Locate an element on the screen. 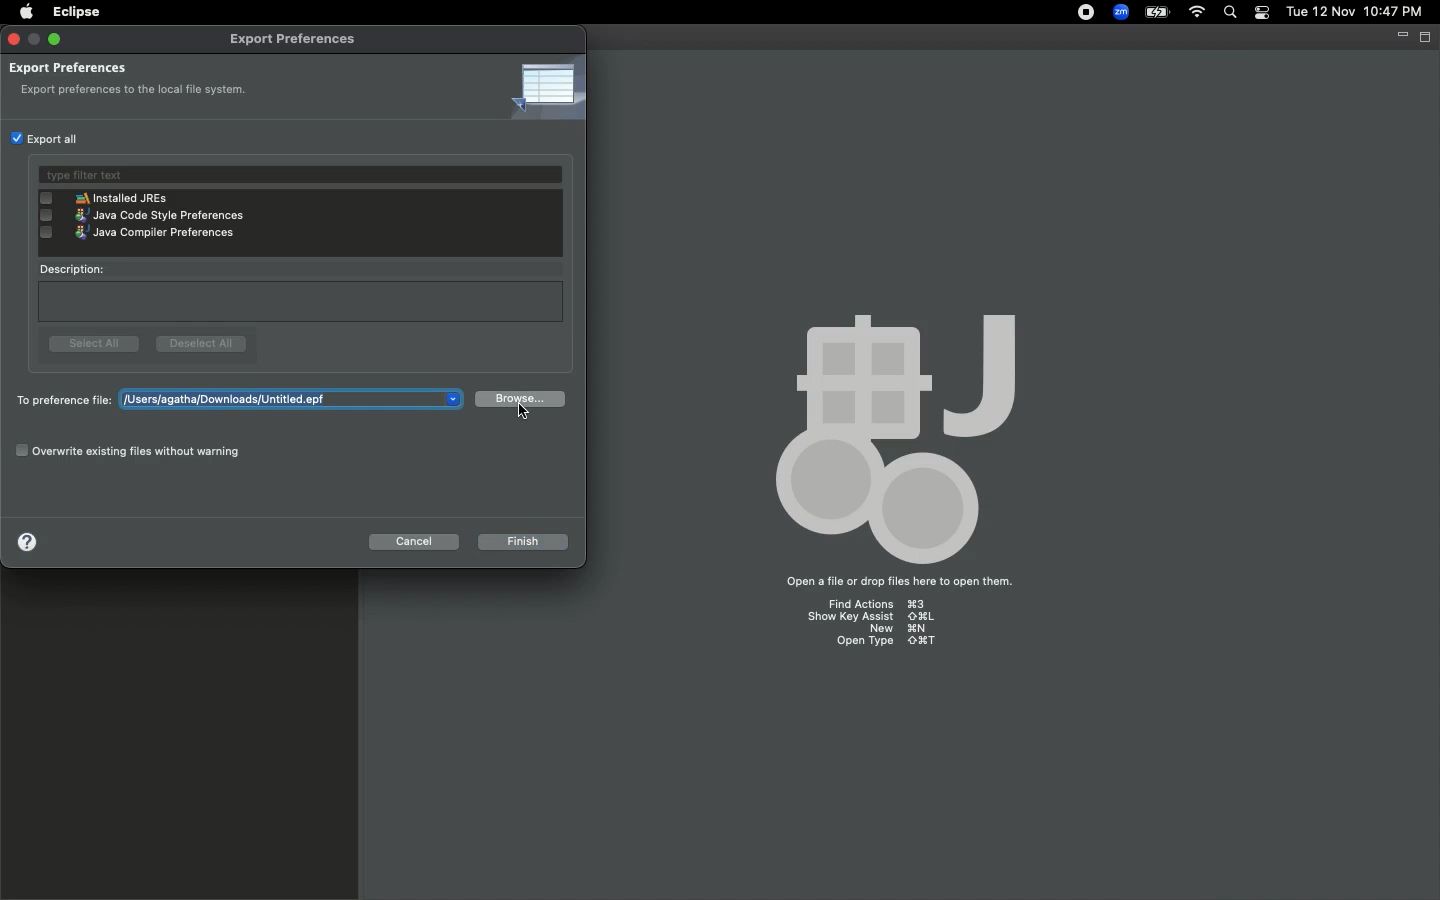  Help is located at coordinates (32, 542).